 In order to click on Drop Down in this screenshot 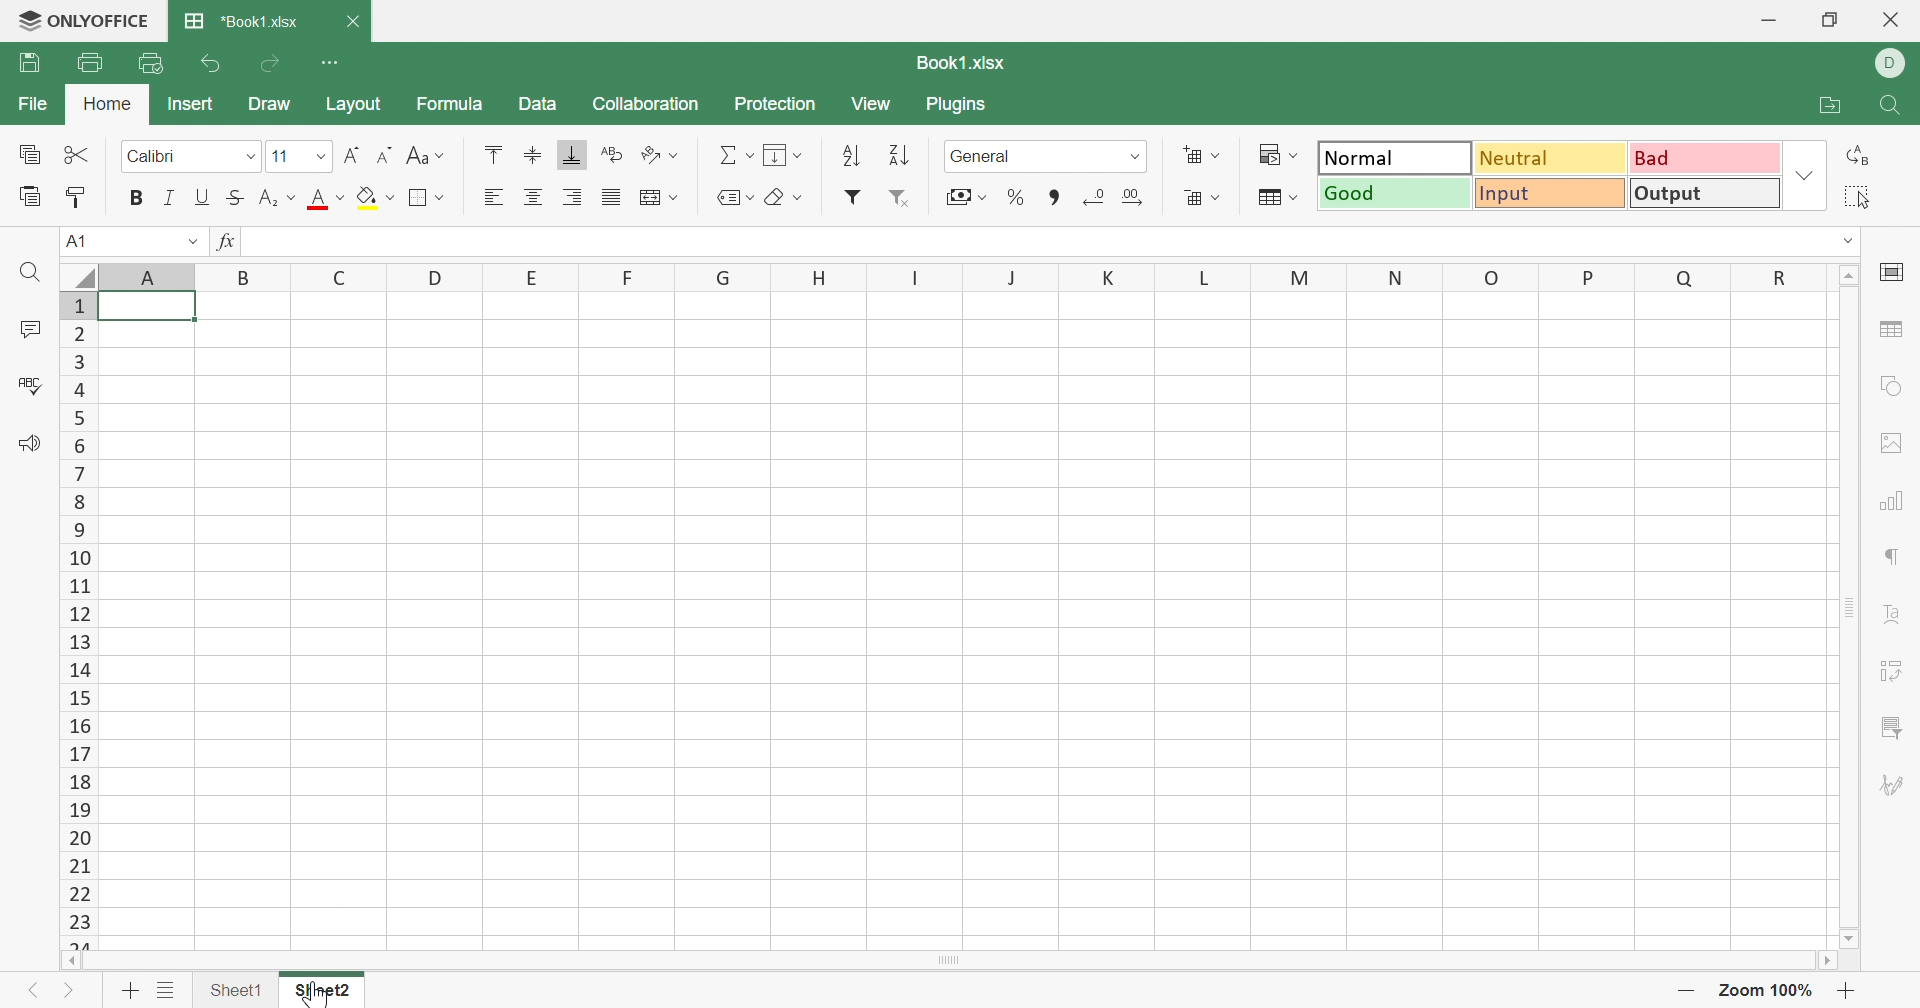, I will do `click(323, 157)`.